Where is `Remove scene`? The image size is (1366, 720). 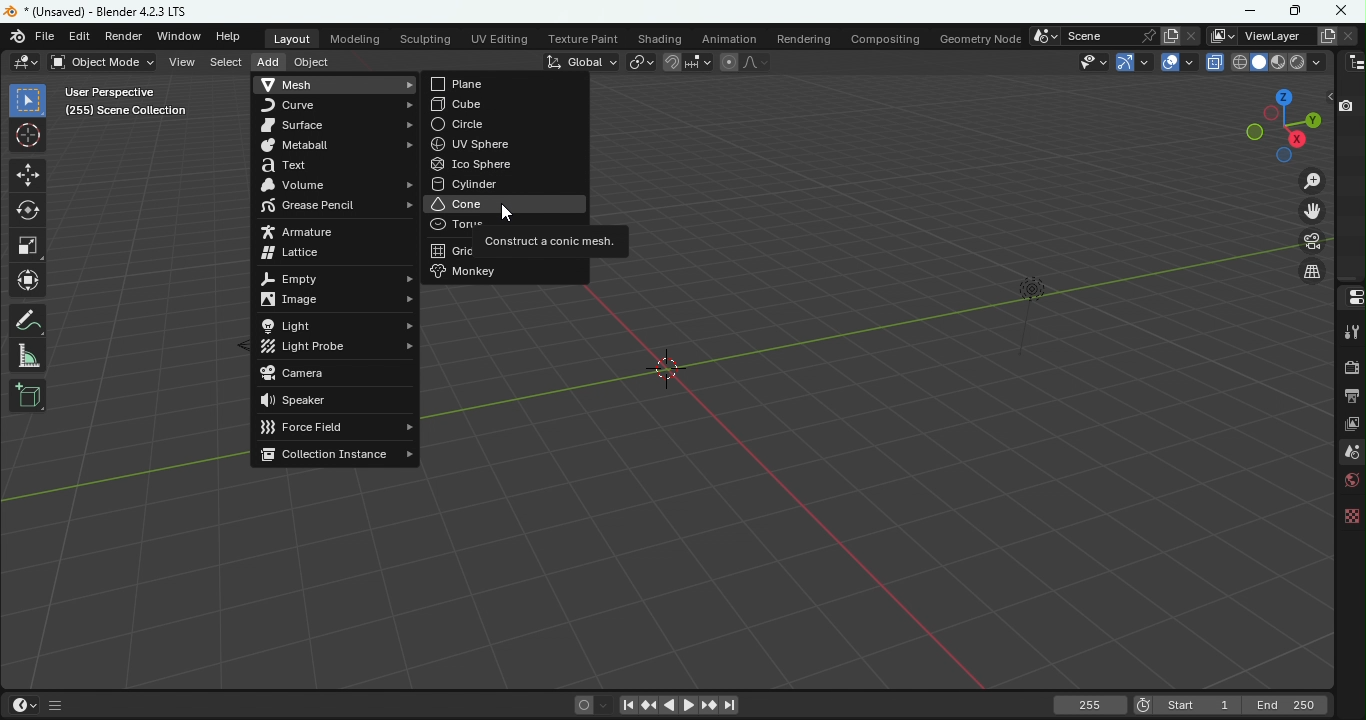
Remove scene is located at coordinates (1191, 36).